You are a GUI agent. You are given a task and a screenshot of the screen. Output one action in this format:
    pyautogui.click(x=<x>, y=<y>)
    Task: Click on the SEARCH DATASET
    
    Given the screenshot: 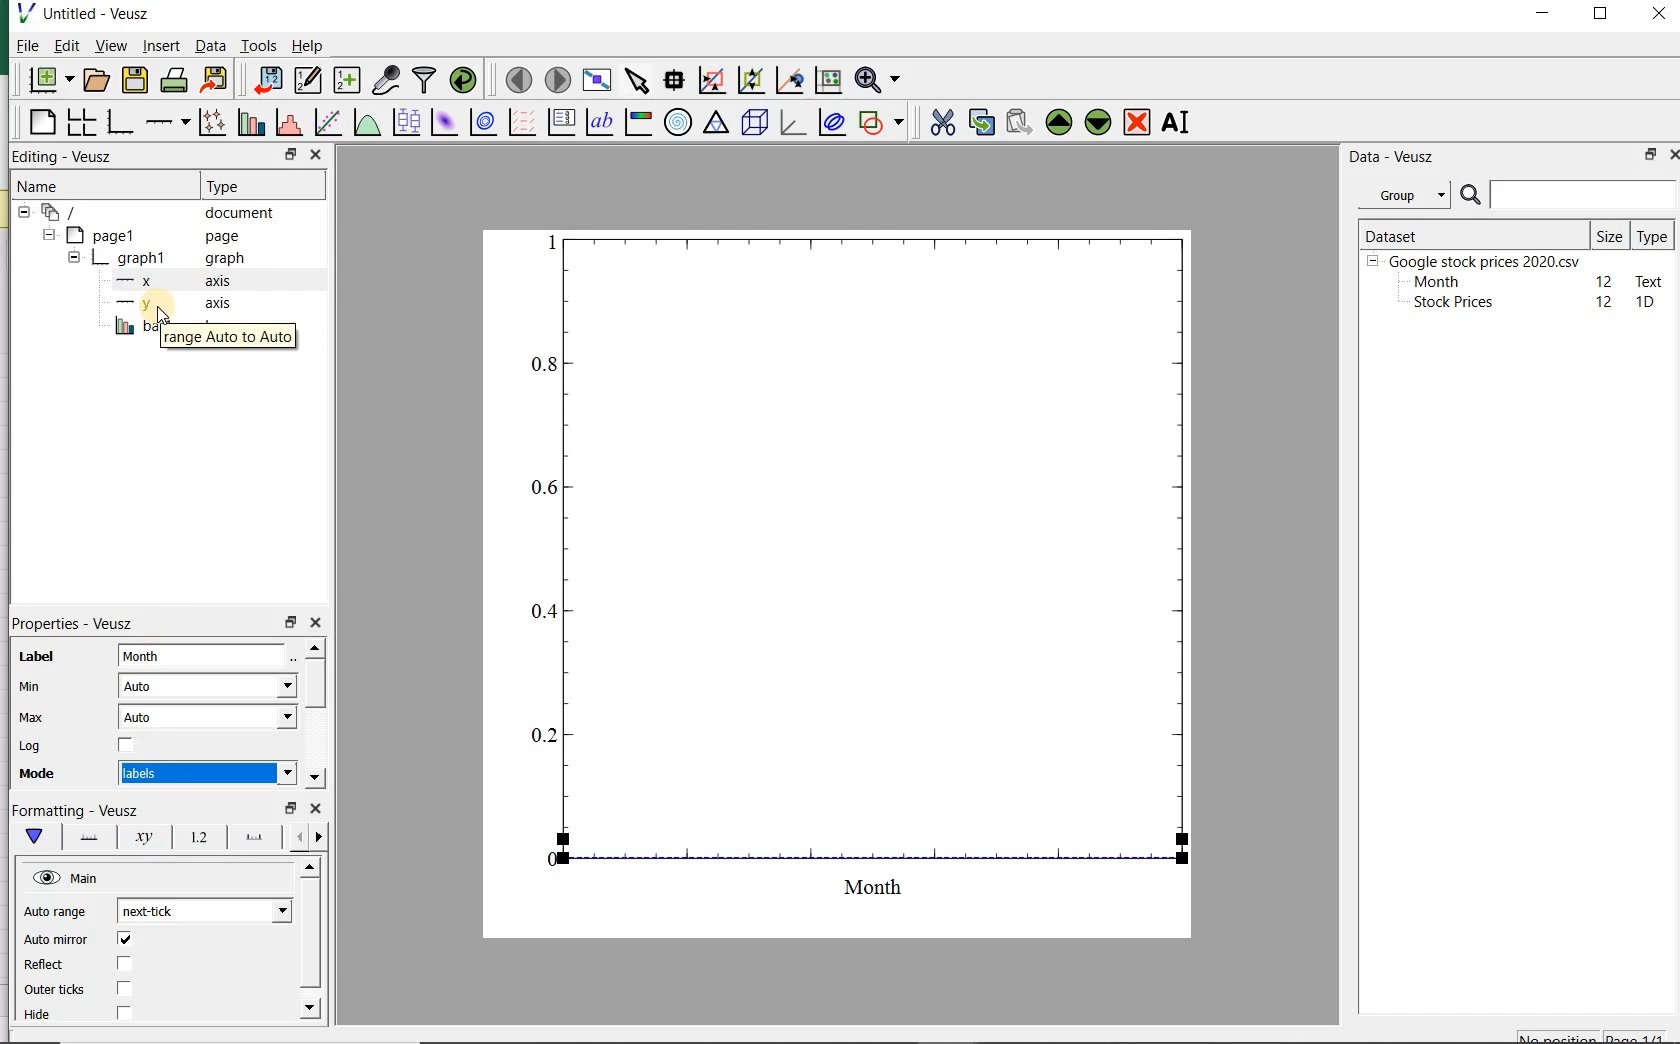 What is the action you would take?
    pyautogui.click(x=1568, y=194)
    